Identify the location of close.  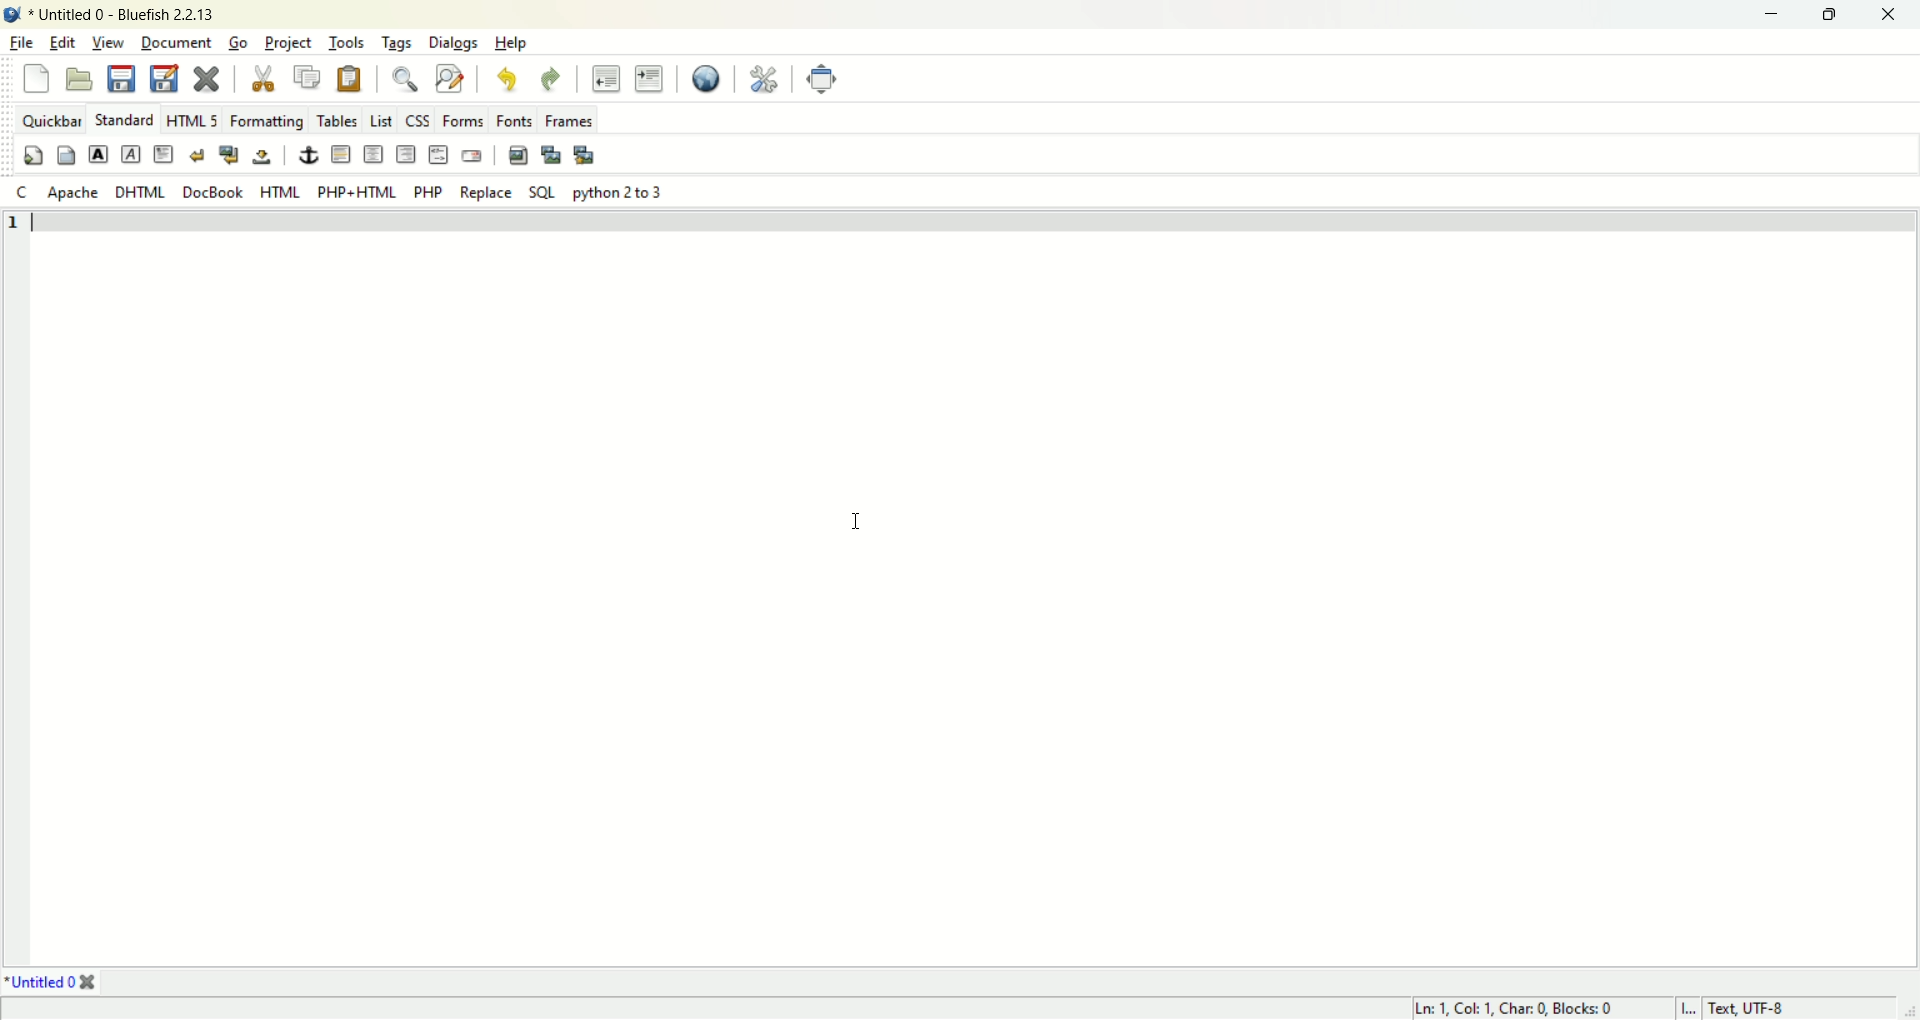
(1888, 15).